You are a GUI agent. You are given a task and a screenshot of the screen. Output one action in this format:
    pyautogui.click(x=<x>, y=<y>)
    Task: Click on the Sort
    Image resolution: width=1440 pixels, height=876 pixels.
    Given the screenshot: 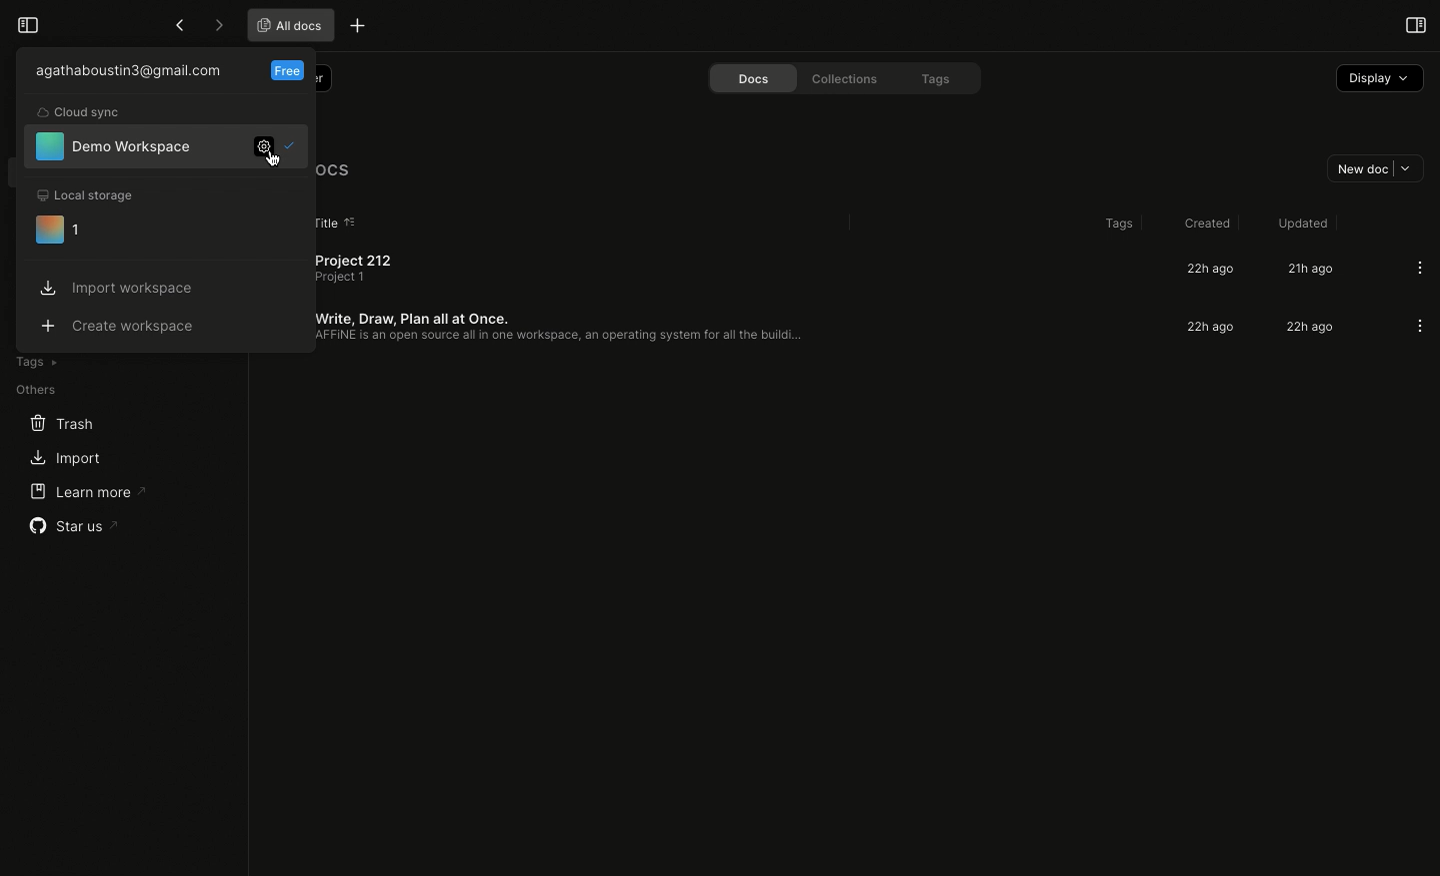 What is the action you would take?
    pyautogui.click(x=354, y=220)
    